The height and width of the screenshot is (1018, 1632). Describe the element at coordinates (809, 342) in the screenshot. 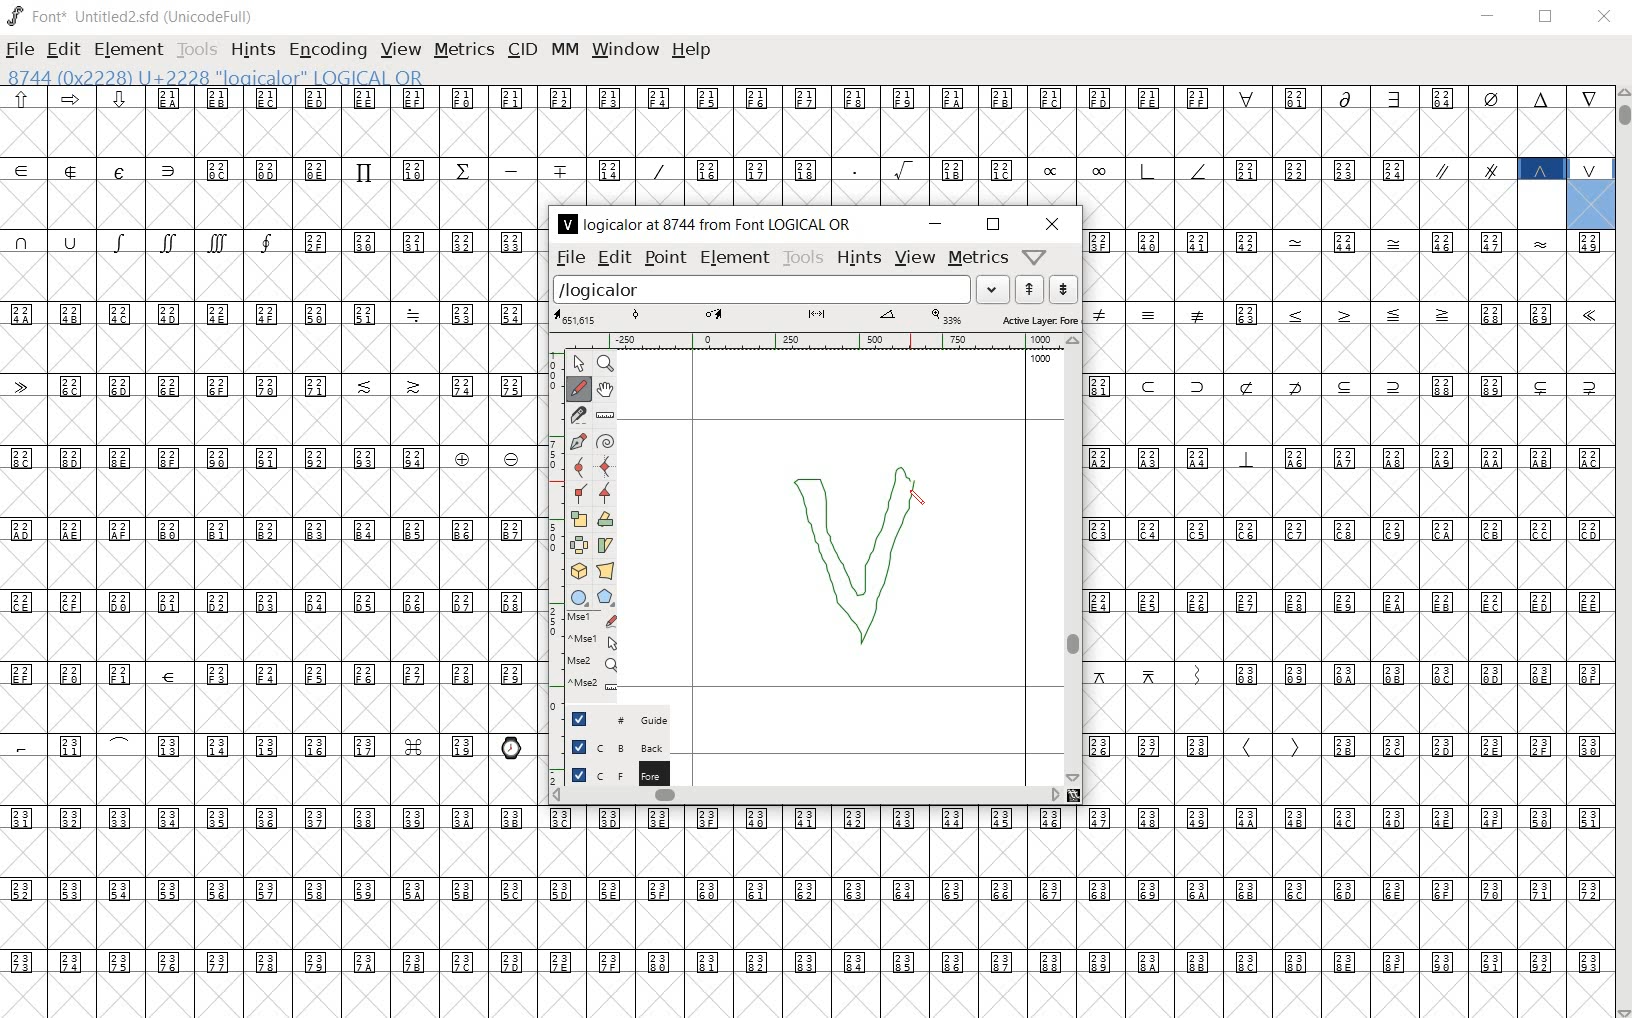

I see `ruler` at that location.